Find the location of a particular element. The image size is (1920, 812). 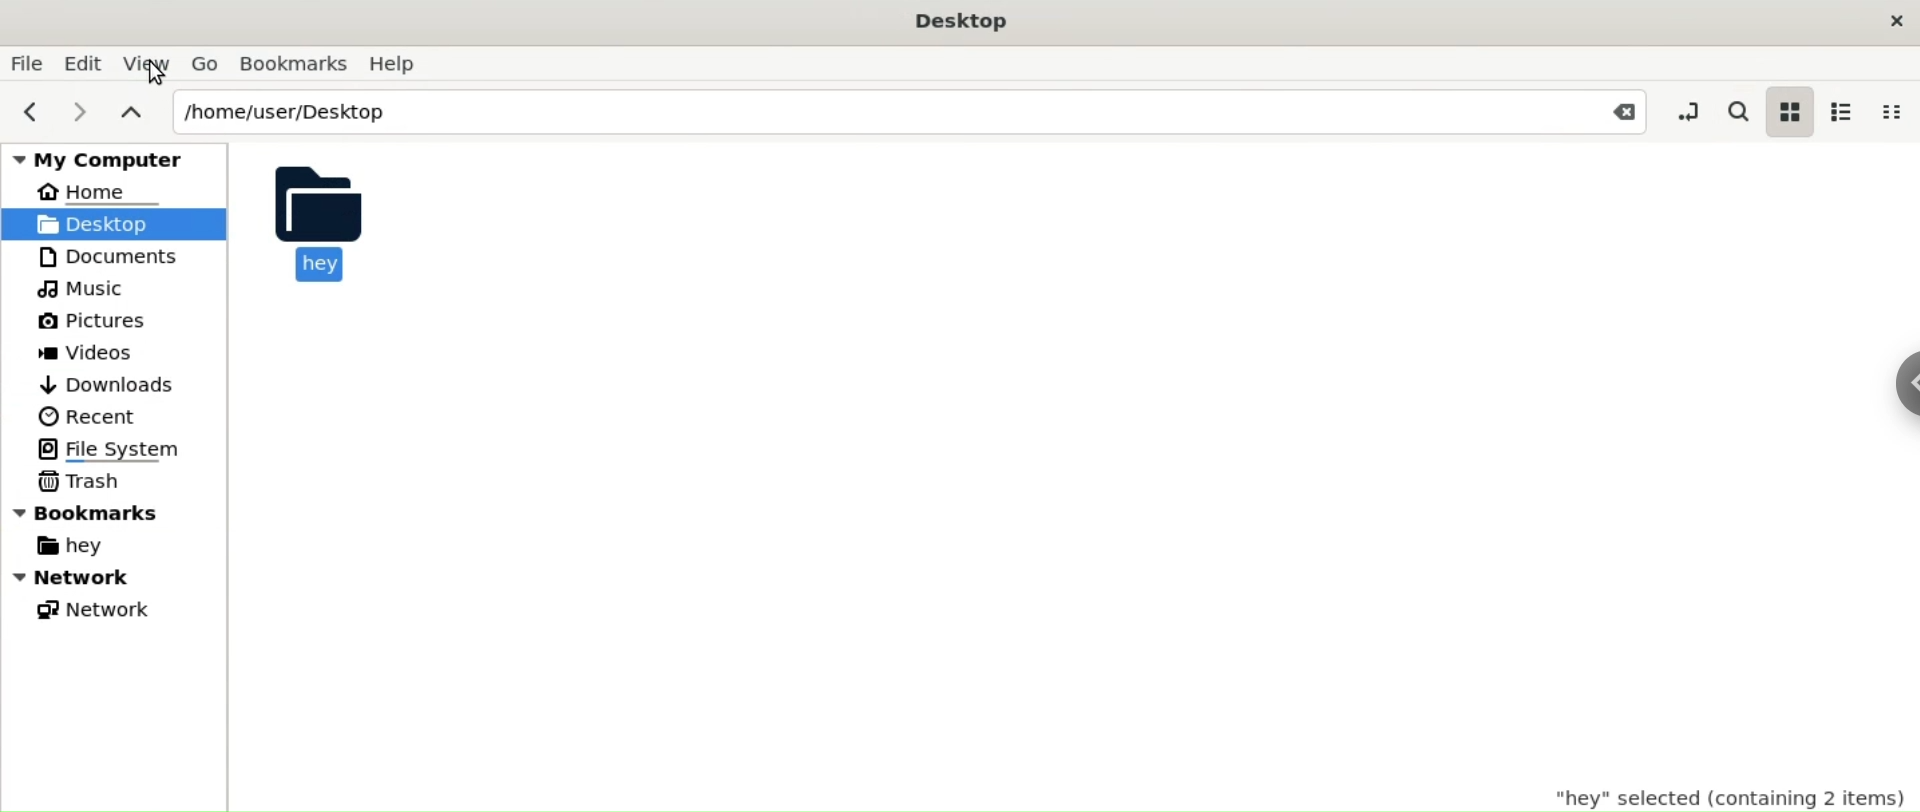

hey is located at coordinates (322, 221).